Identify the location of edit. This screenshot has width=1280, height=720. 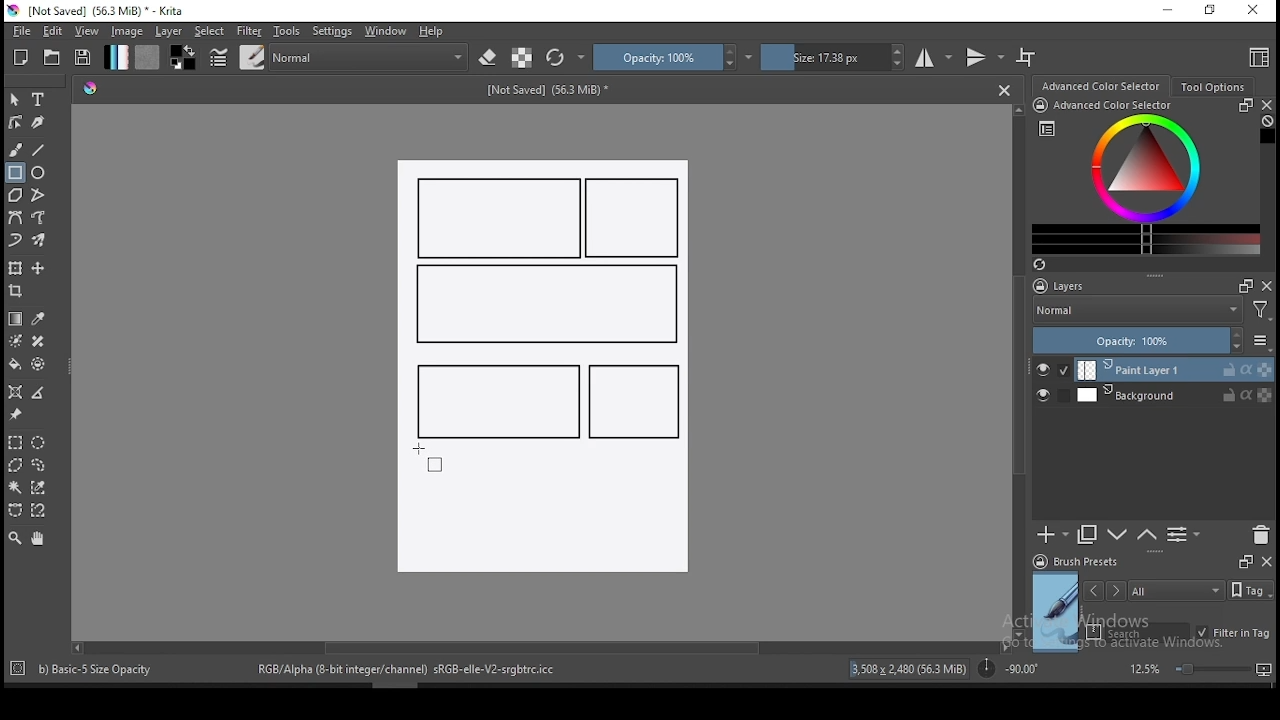
(52, 30).